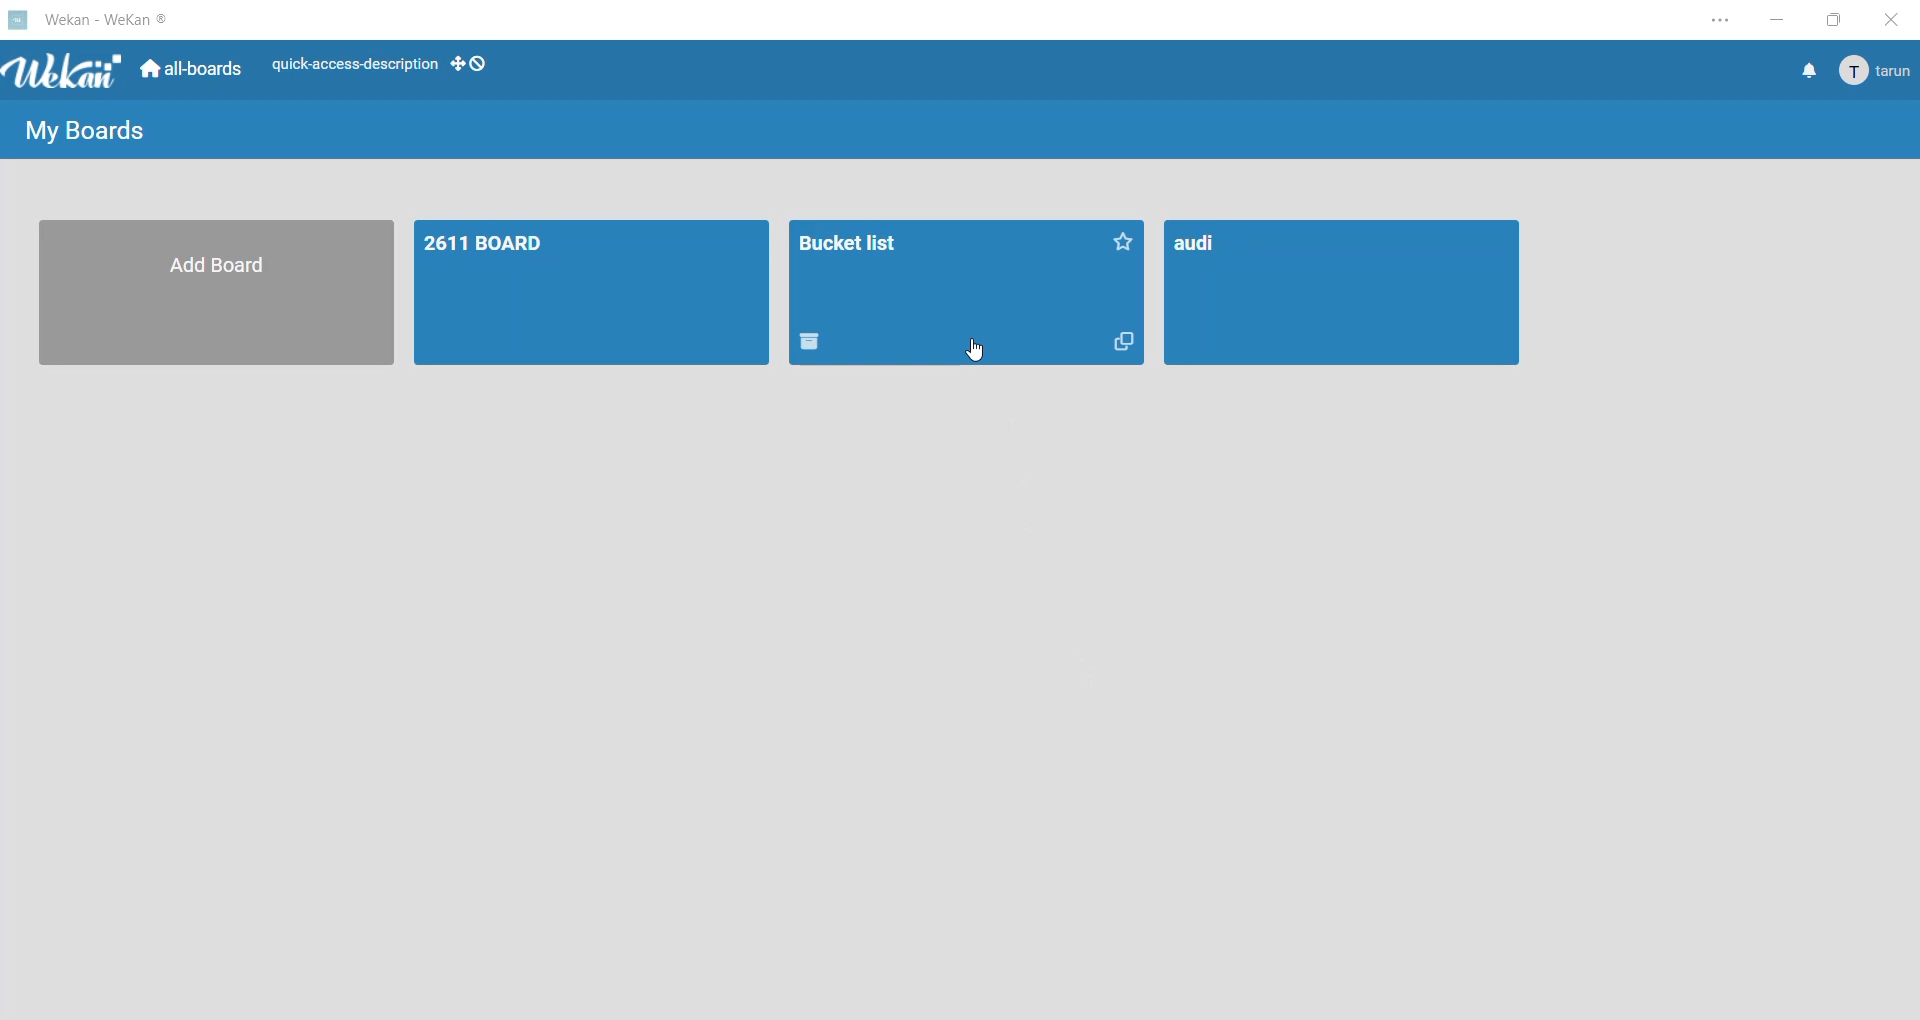 Image resolution: width=1920 pixels, height=1020 pixels. I want to click on maximize, so click(1831, 21).